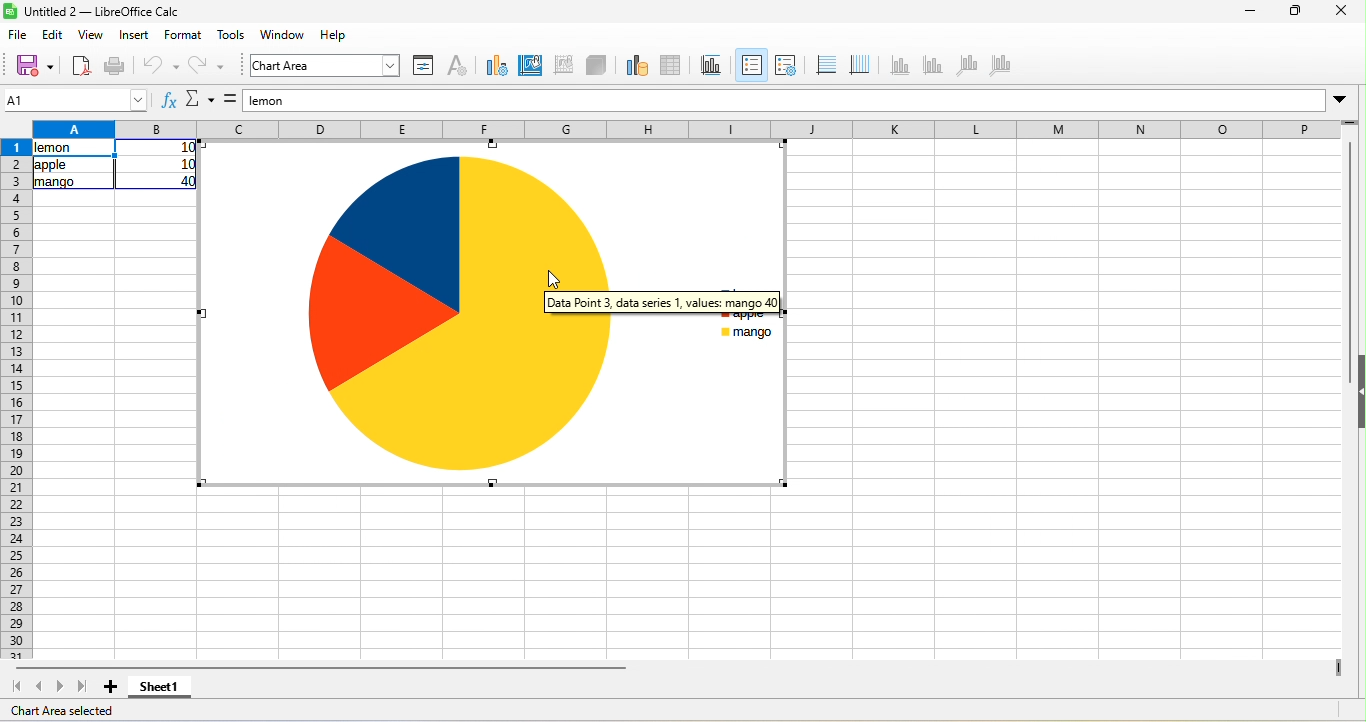 This screenshot has width=1366, height=722. I want to click on help, so click(332, 36).